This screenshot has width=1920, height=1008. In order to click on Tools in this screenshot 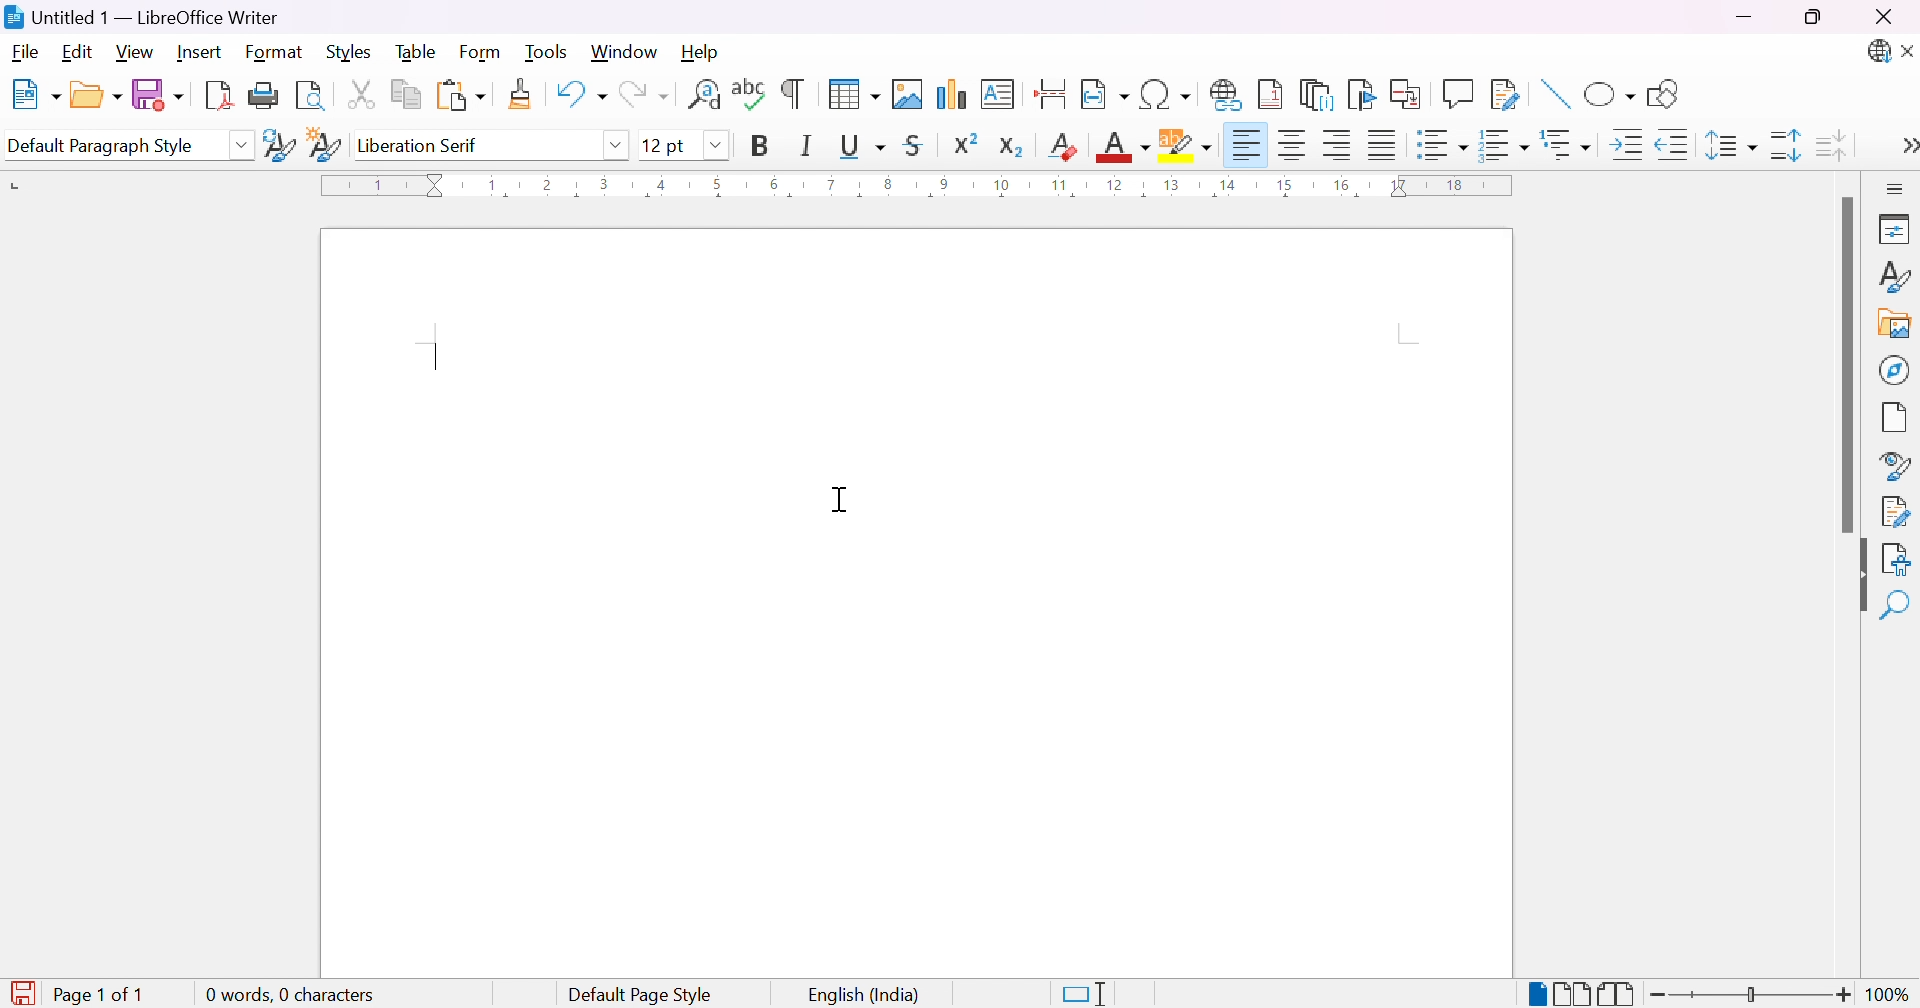, I will do `click(550, 53)`.